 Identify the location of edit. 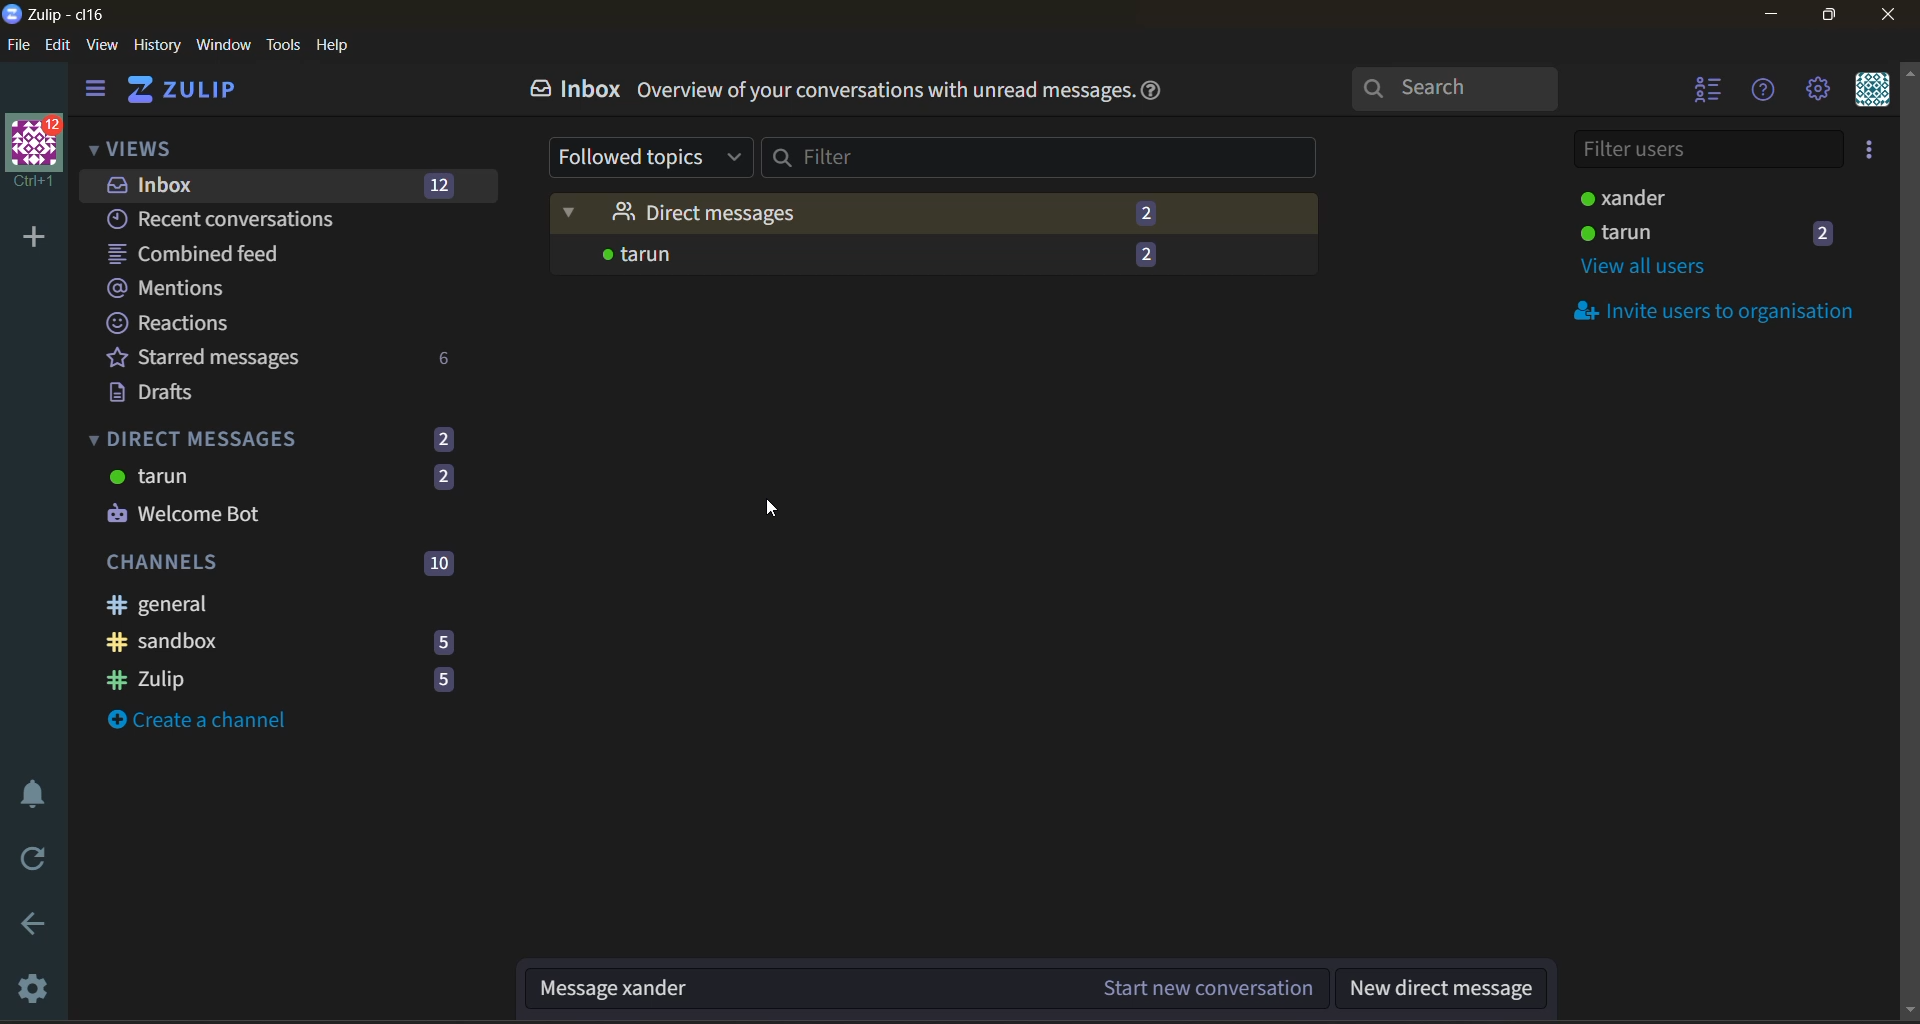
(59, 46).